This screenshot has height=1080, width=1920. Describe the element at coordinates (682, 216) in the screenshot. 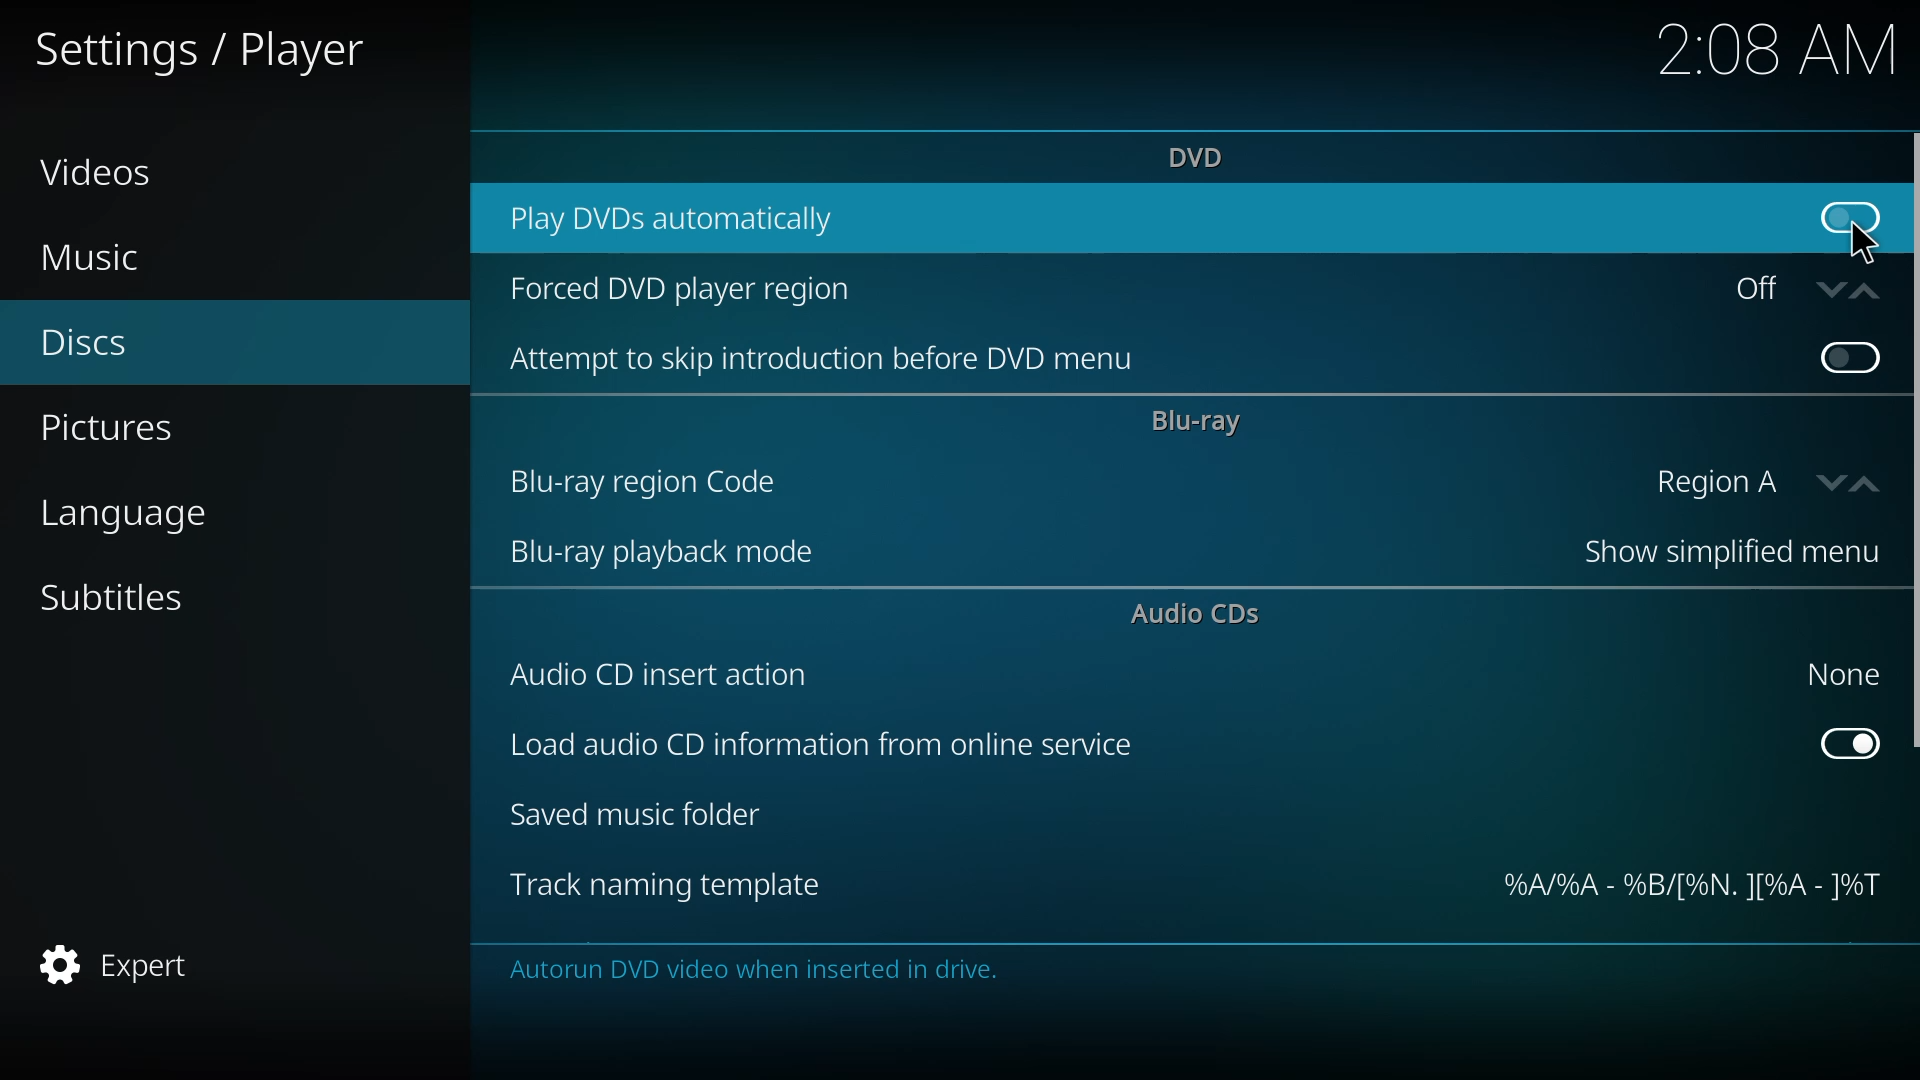

I see `play dvds automatically` at that location.